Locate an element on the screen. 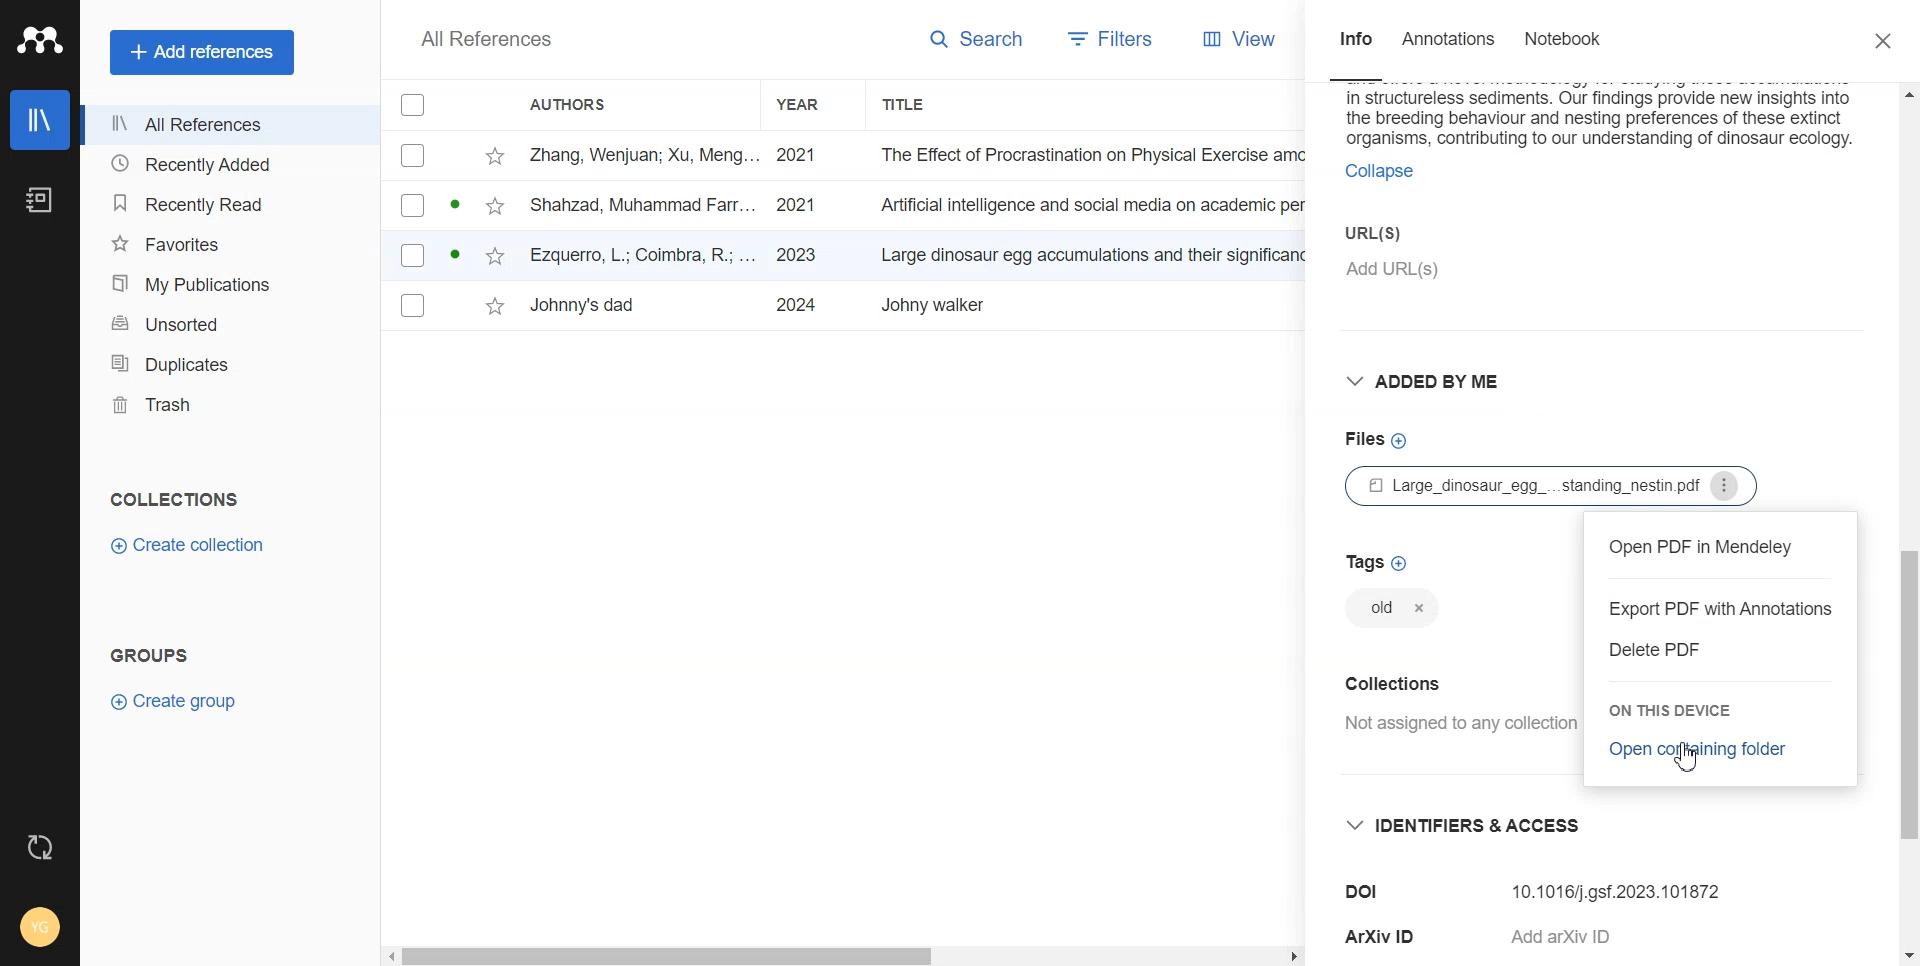 This screenshot has width=1920, height=966. Collapse is located at coordinates (1377, 171).